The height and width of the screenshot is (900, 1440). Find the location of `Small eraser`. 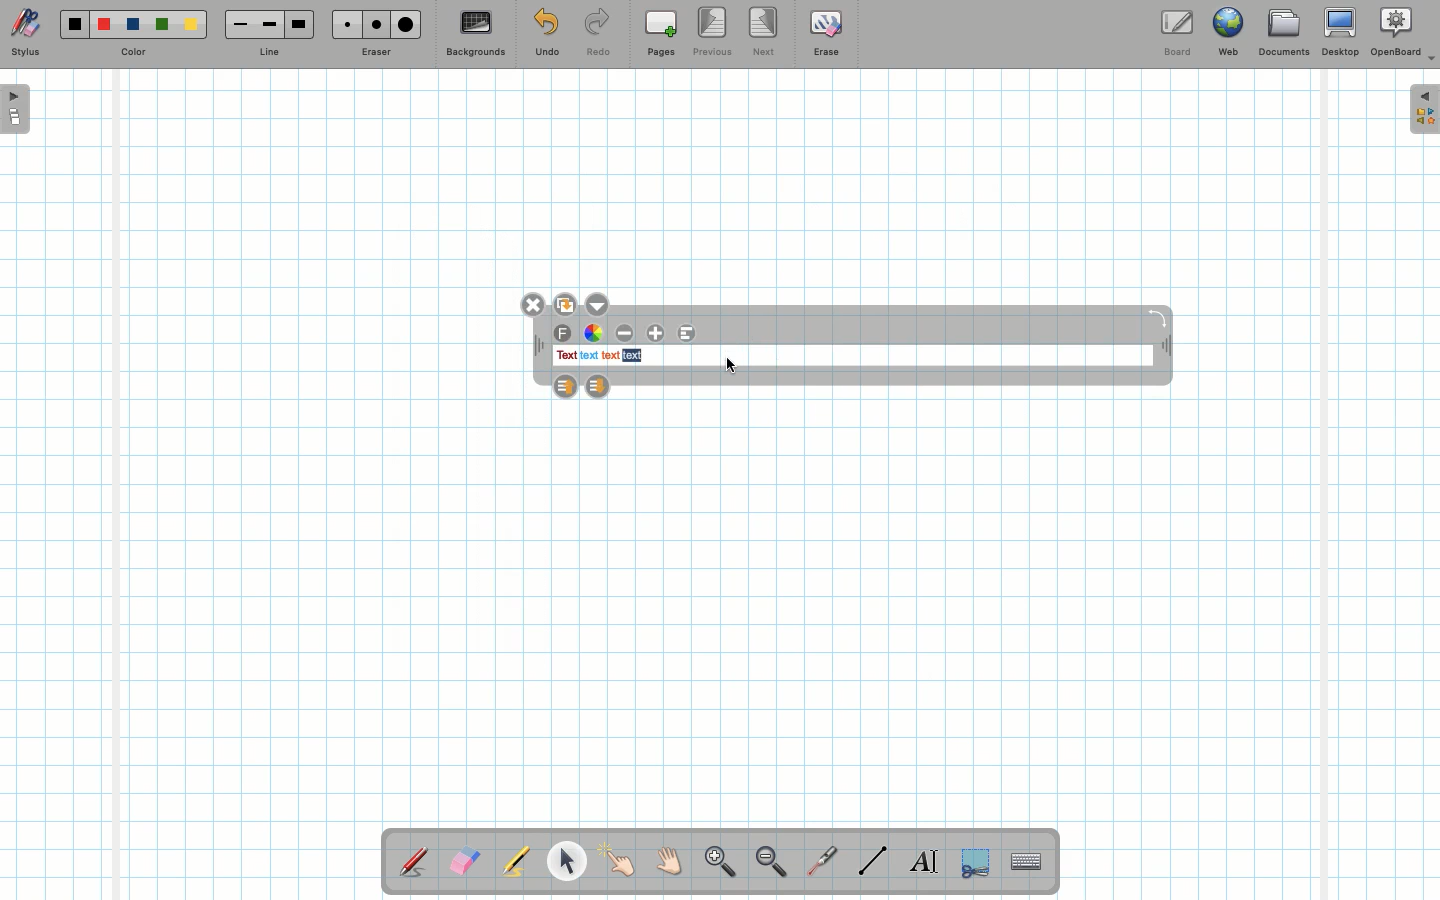

Small eraser is located at coordinates (342, 24).